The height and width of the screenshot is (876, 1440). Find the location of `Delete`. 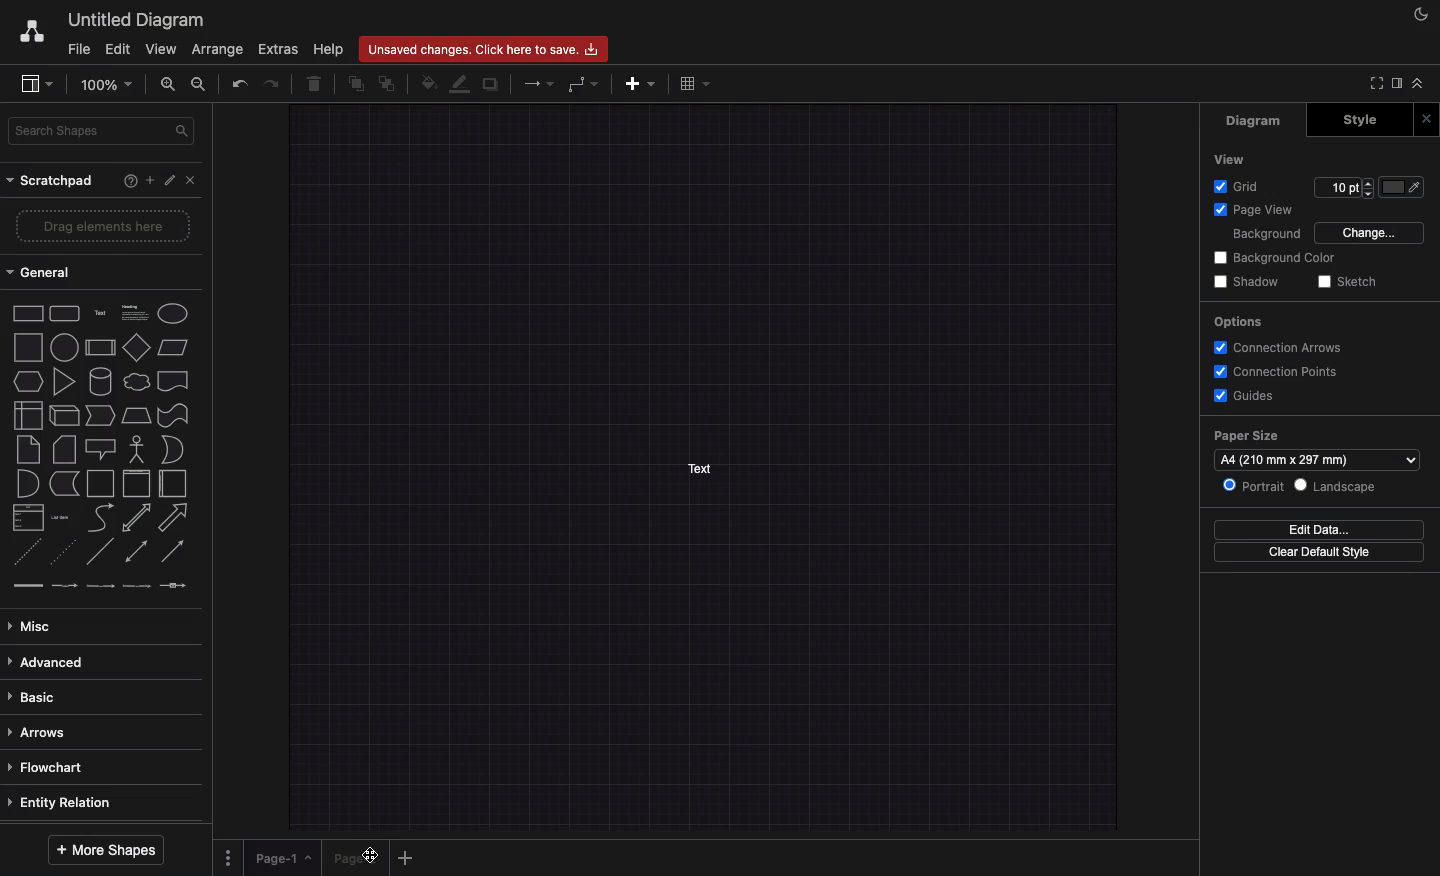

Delete is located at coordinates (319, 84).